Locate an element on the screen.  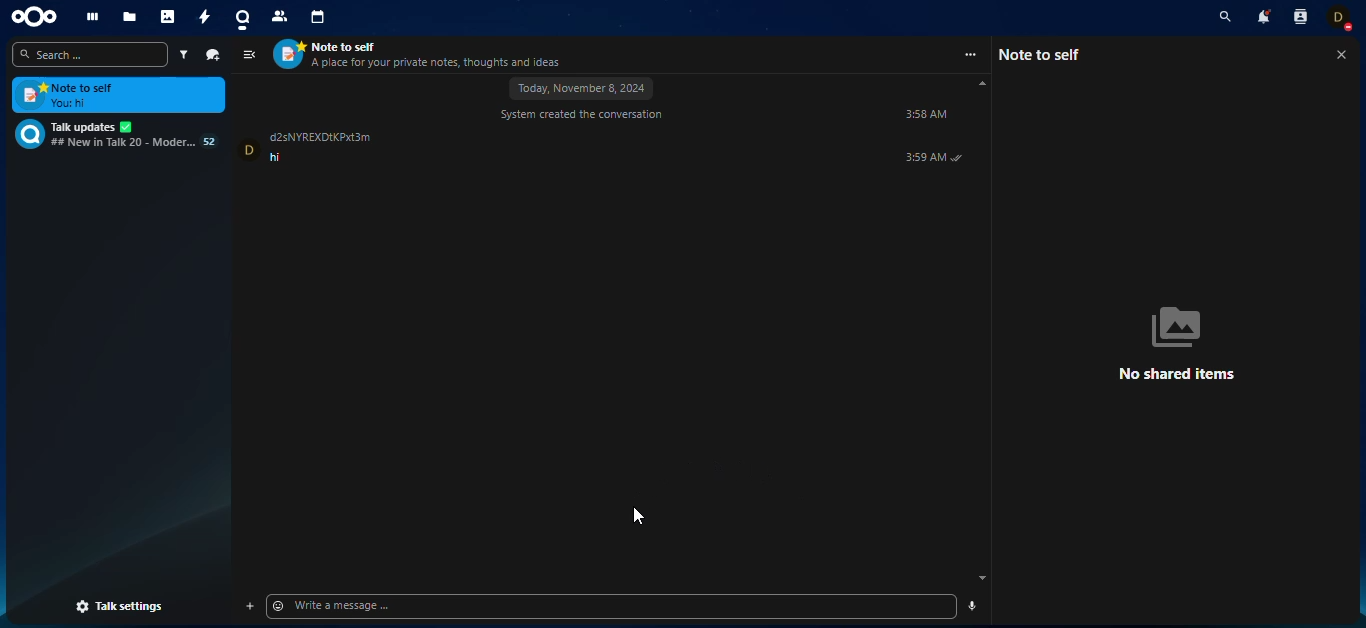
filter is located at coordinates (182, 55).